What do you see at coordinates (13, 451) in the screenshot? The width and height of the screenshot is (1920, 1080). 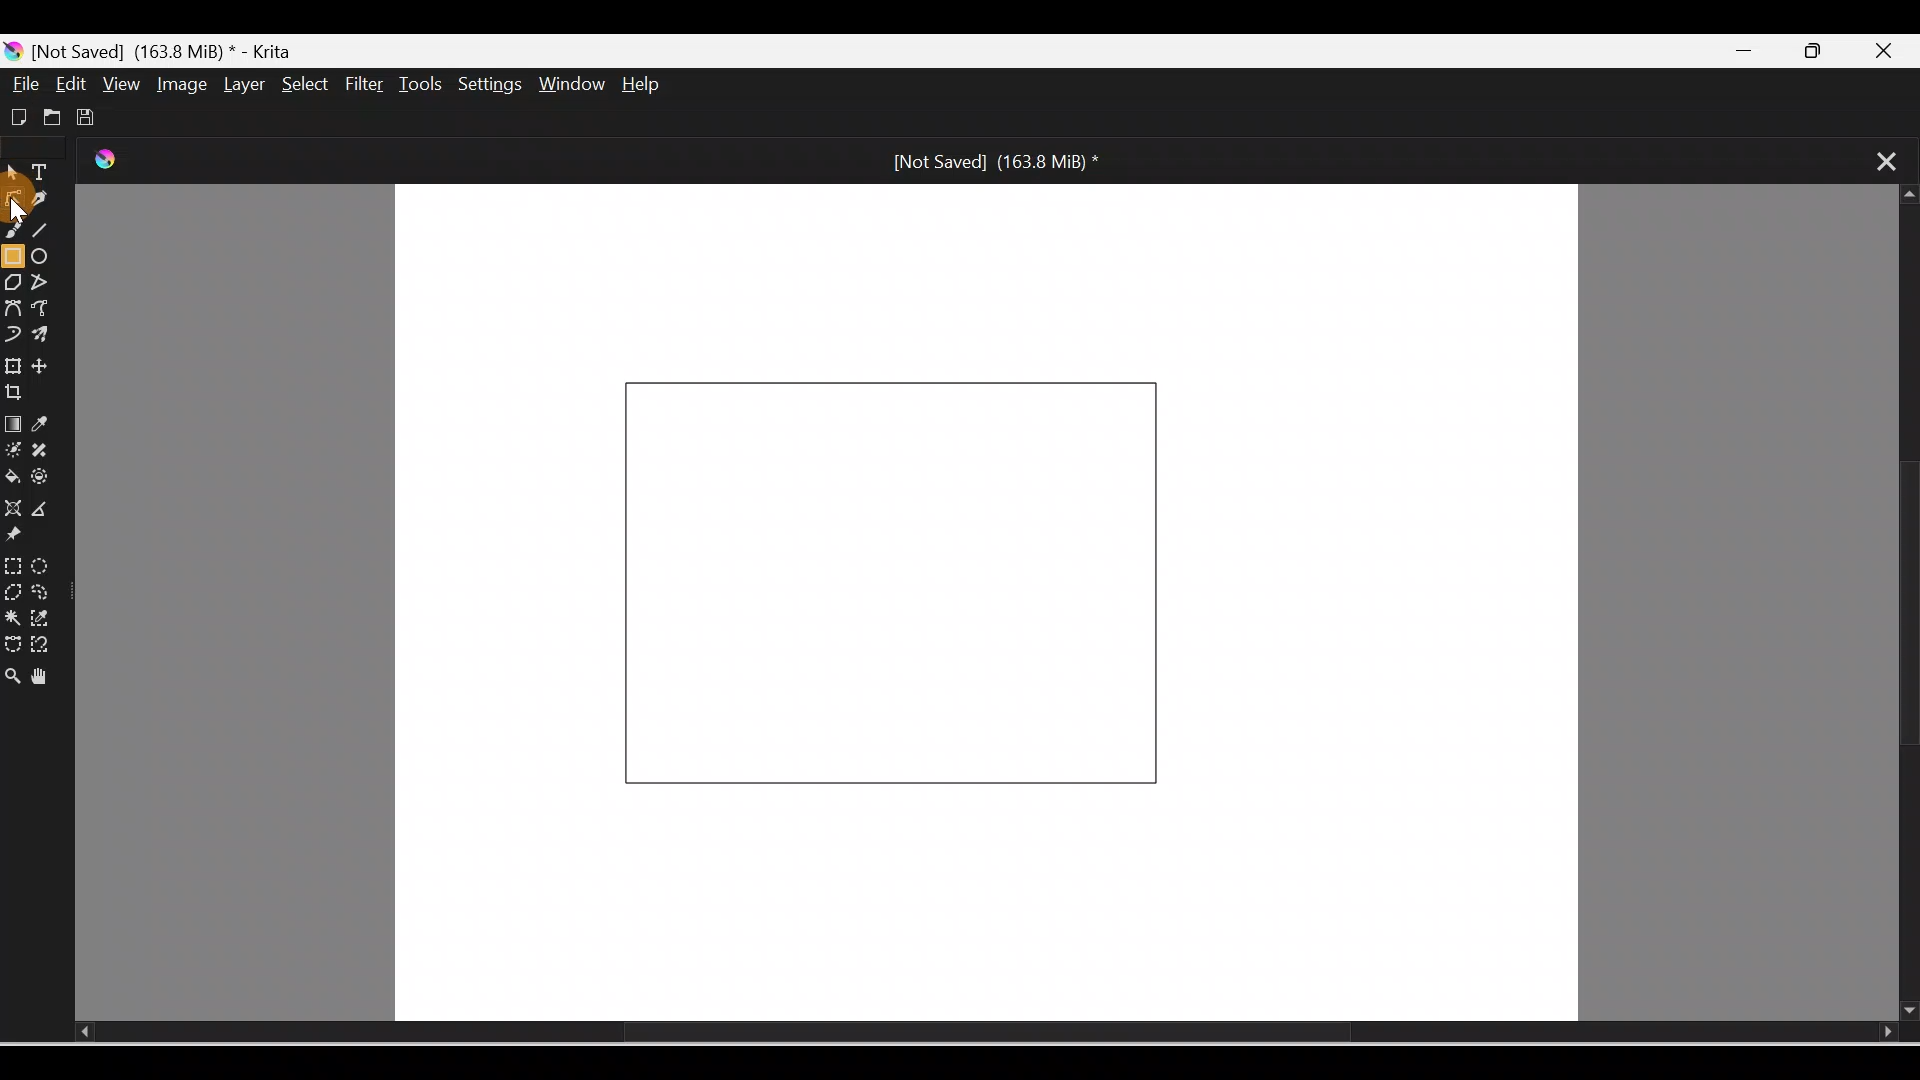 I see `Colorize mask tool` at bounding box center [13, 451].